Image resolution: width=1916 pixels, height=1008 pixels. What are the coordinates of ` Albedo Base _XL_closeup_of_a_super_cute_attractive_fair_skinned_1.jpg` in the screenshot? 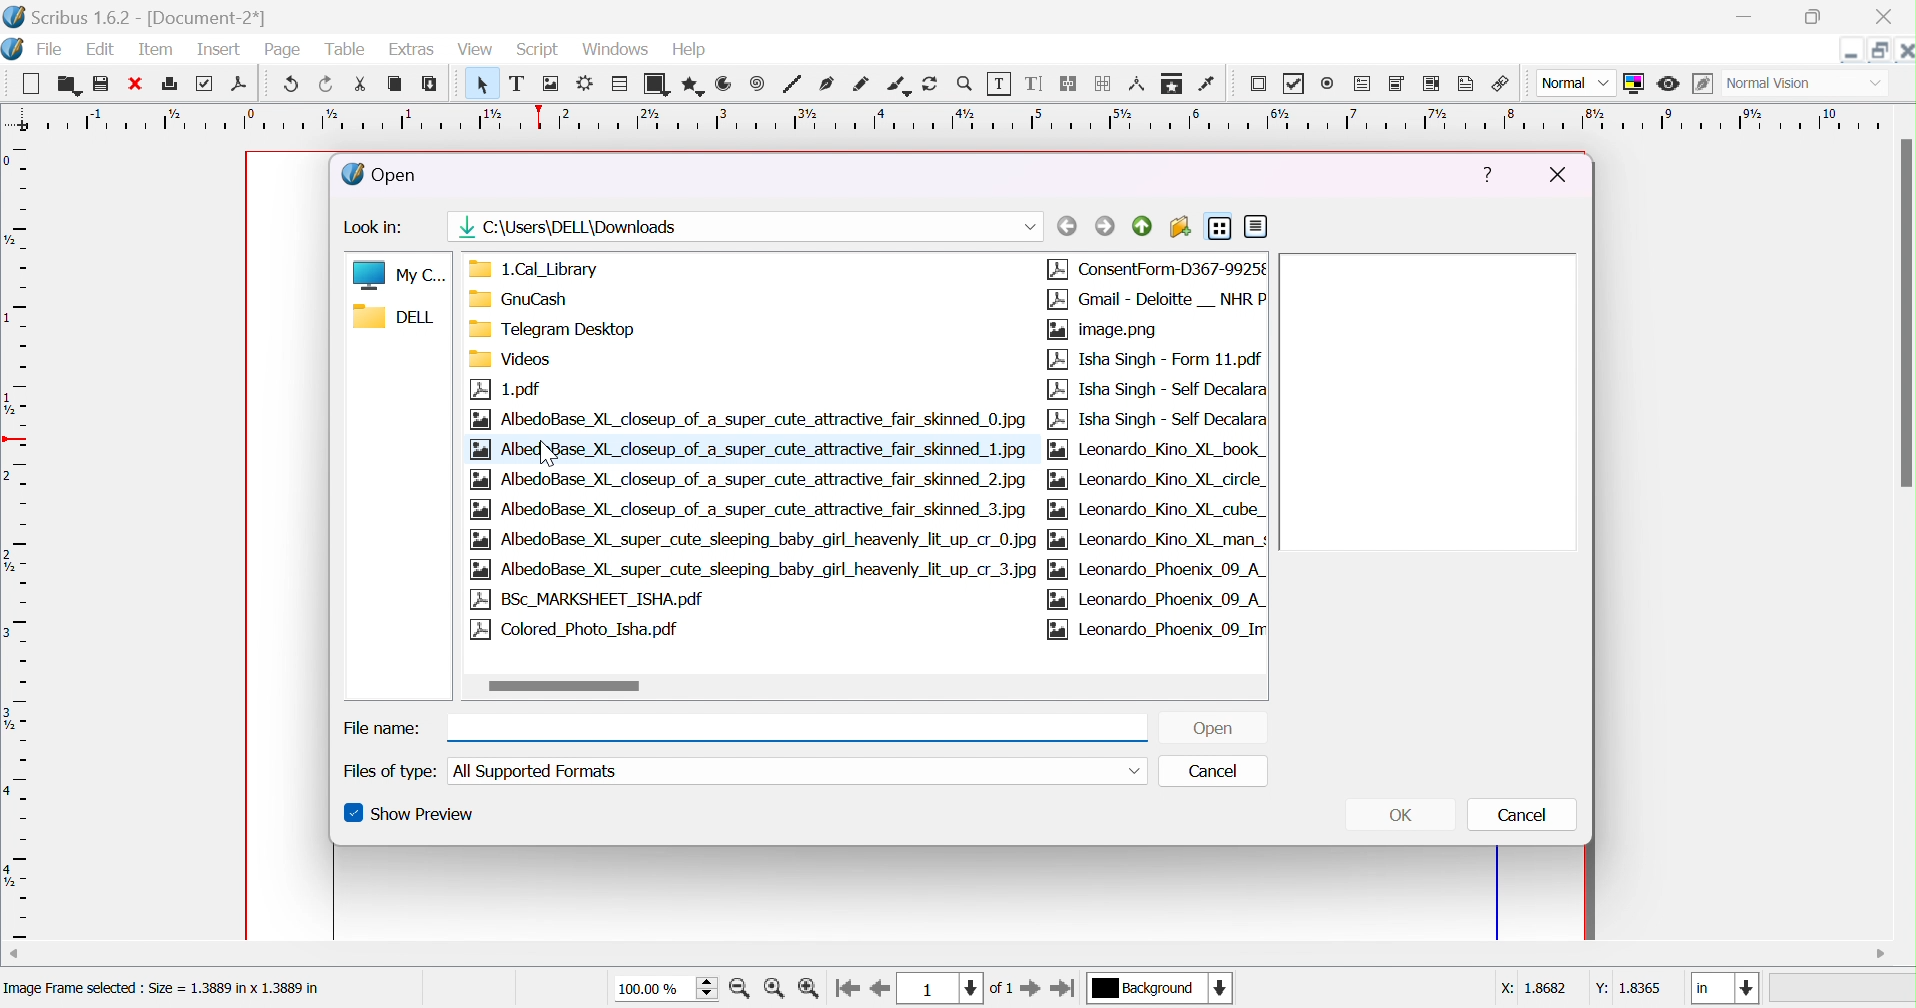 It's located at (741, 451).